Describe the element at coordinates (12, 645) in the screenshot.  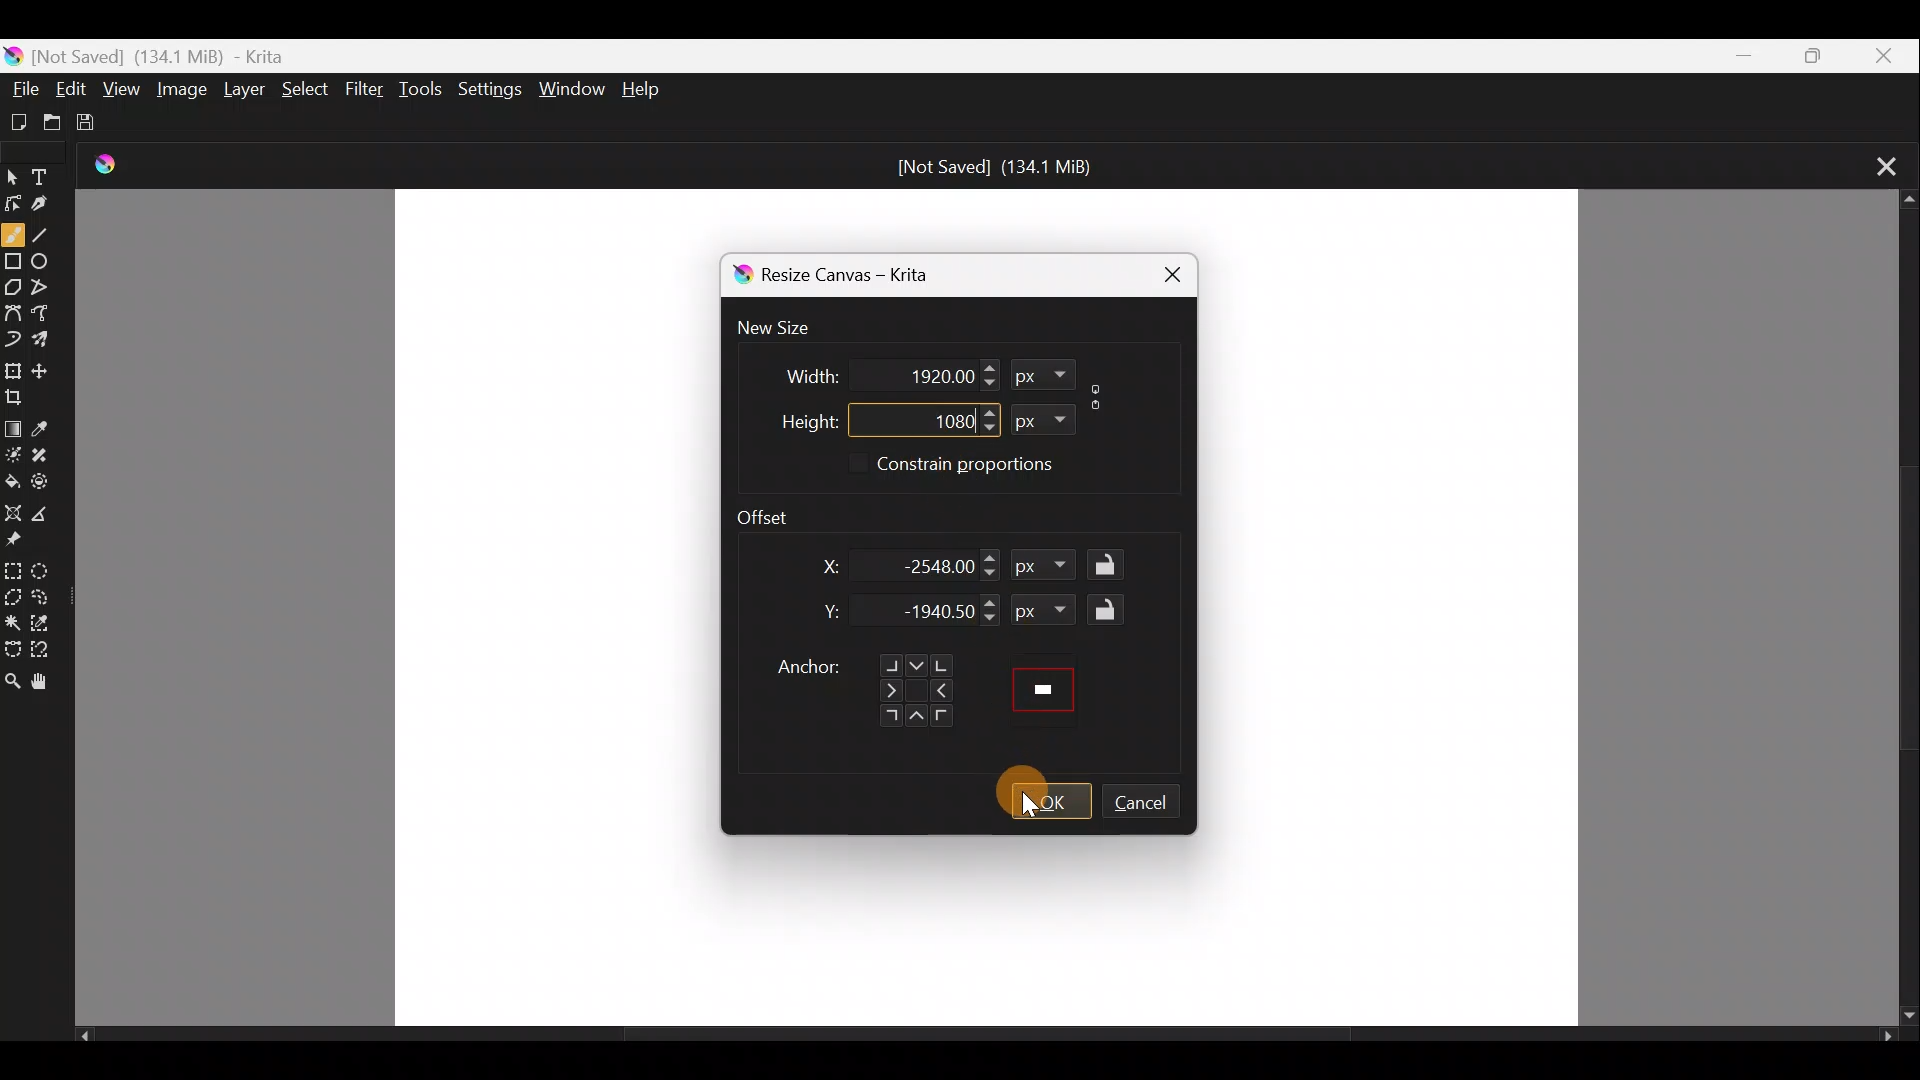
I see `Bezier curve selection tool` at that location.